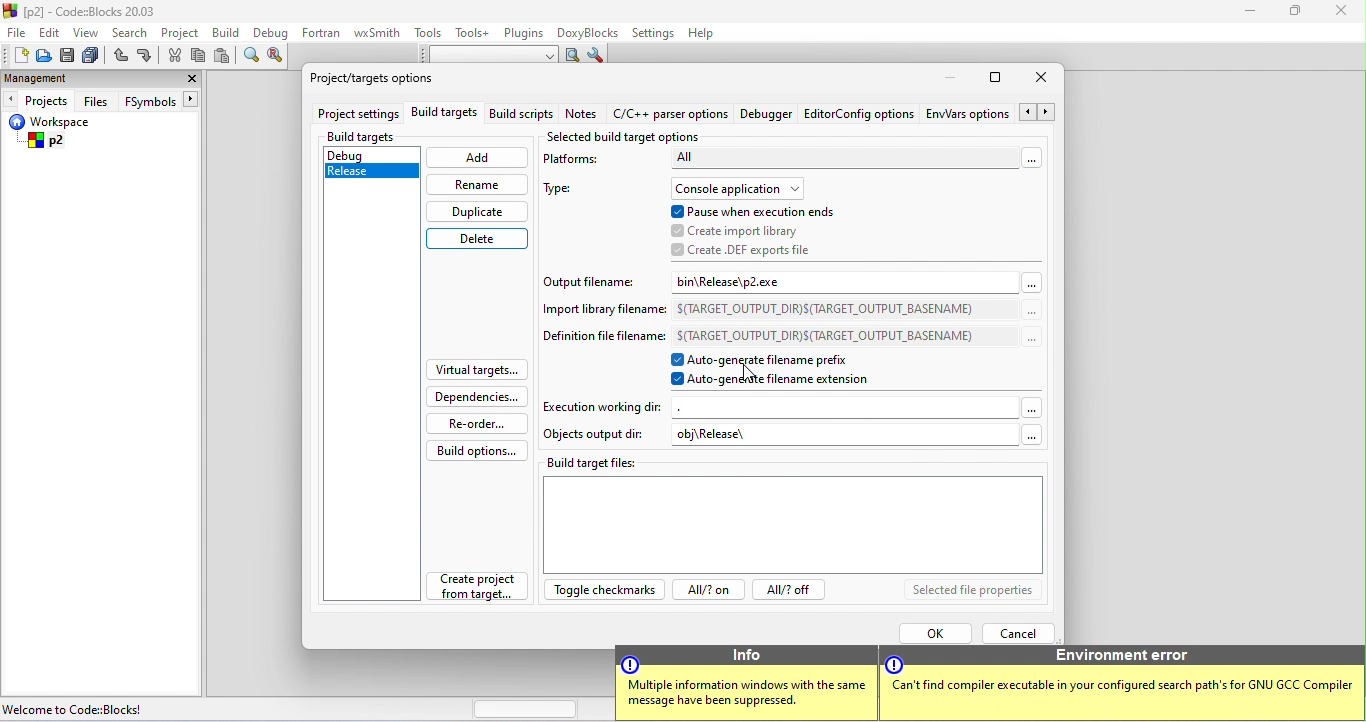  What do you see at coordinates (998, 77) in the screenshot?
I see `maximize` at bounding box center [998, 77].